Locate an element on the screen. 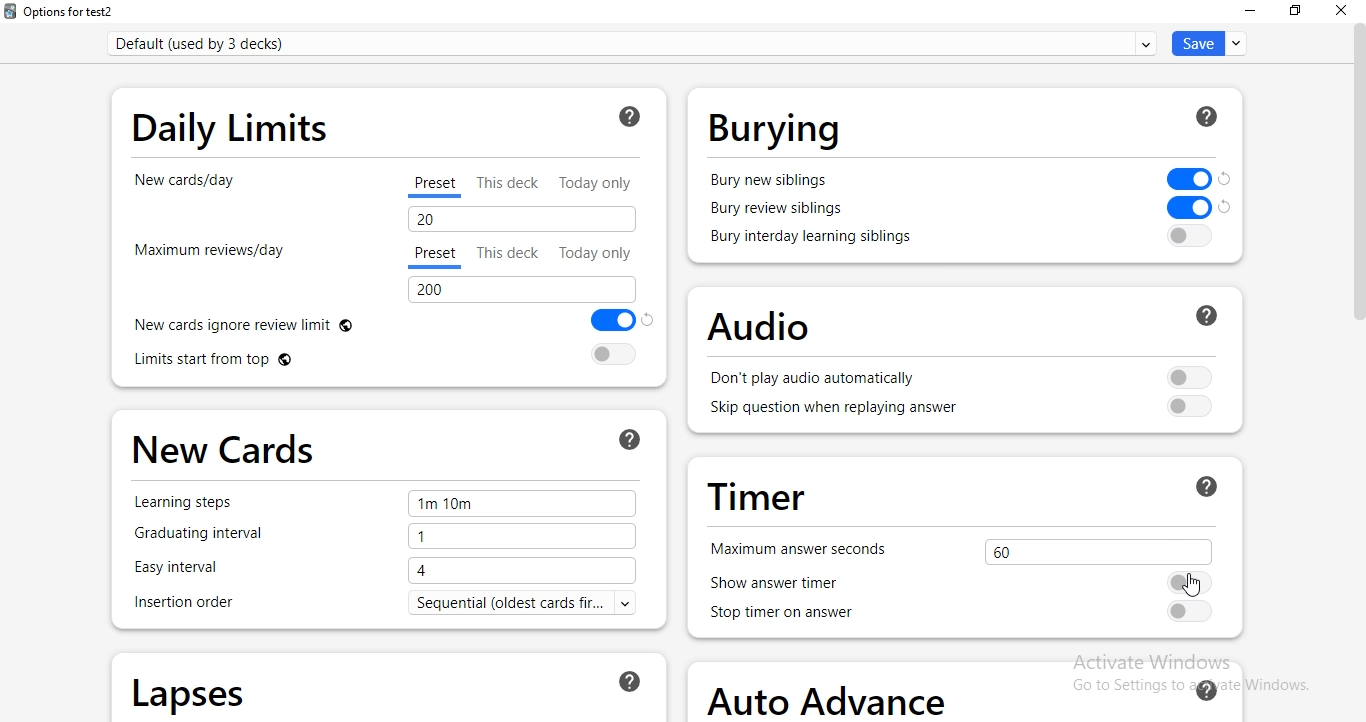 The height and width of the screenshot is (722, 1366). new cards/day is located at coordinates (207, 182).